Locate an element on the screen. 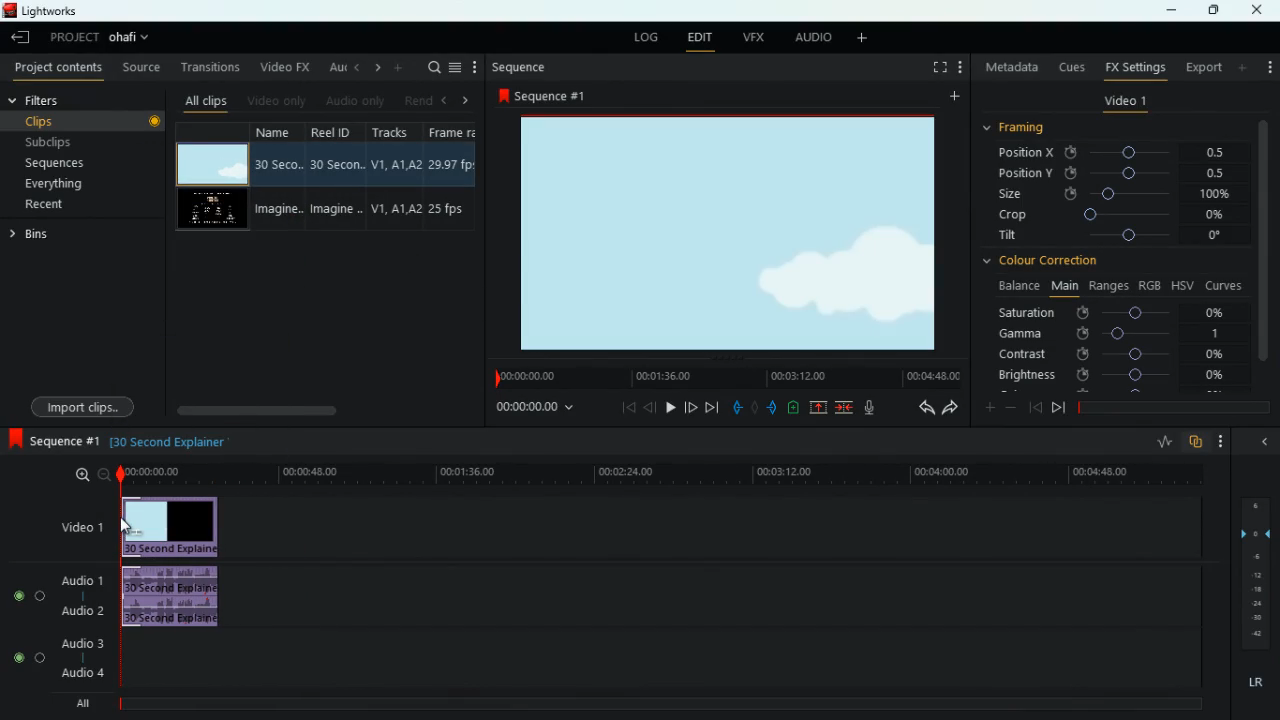 Image resolution: width=1280 pixels, height=720 pixels. frame is located at coordinates (457, 131).